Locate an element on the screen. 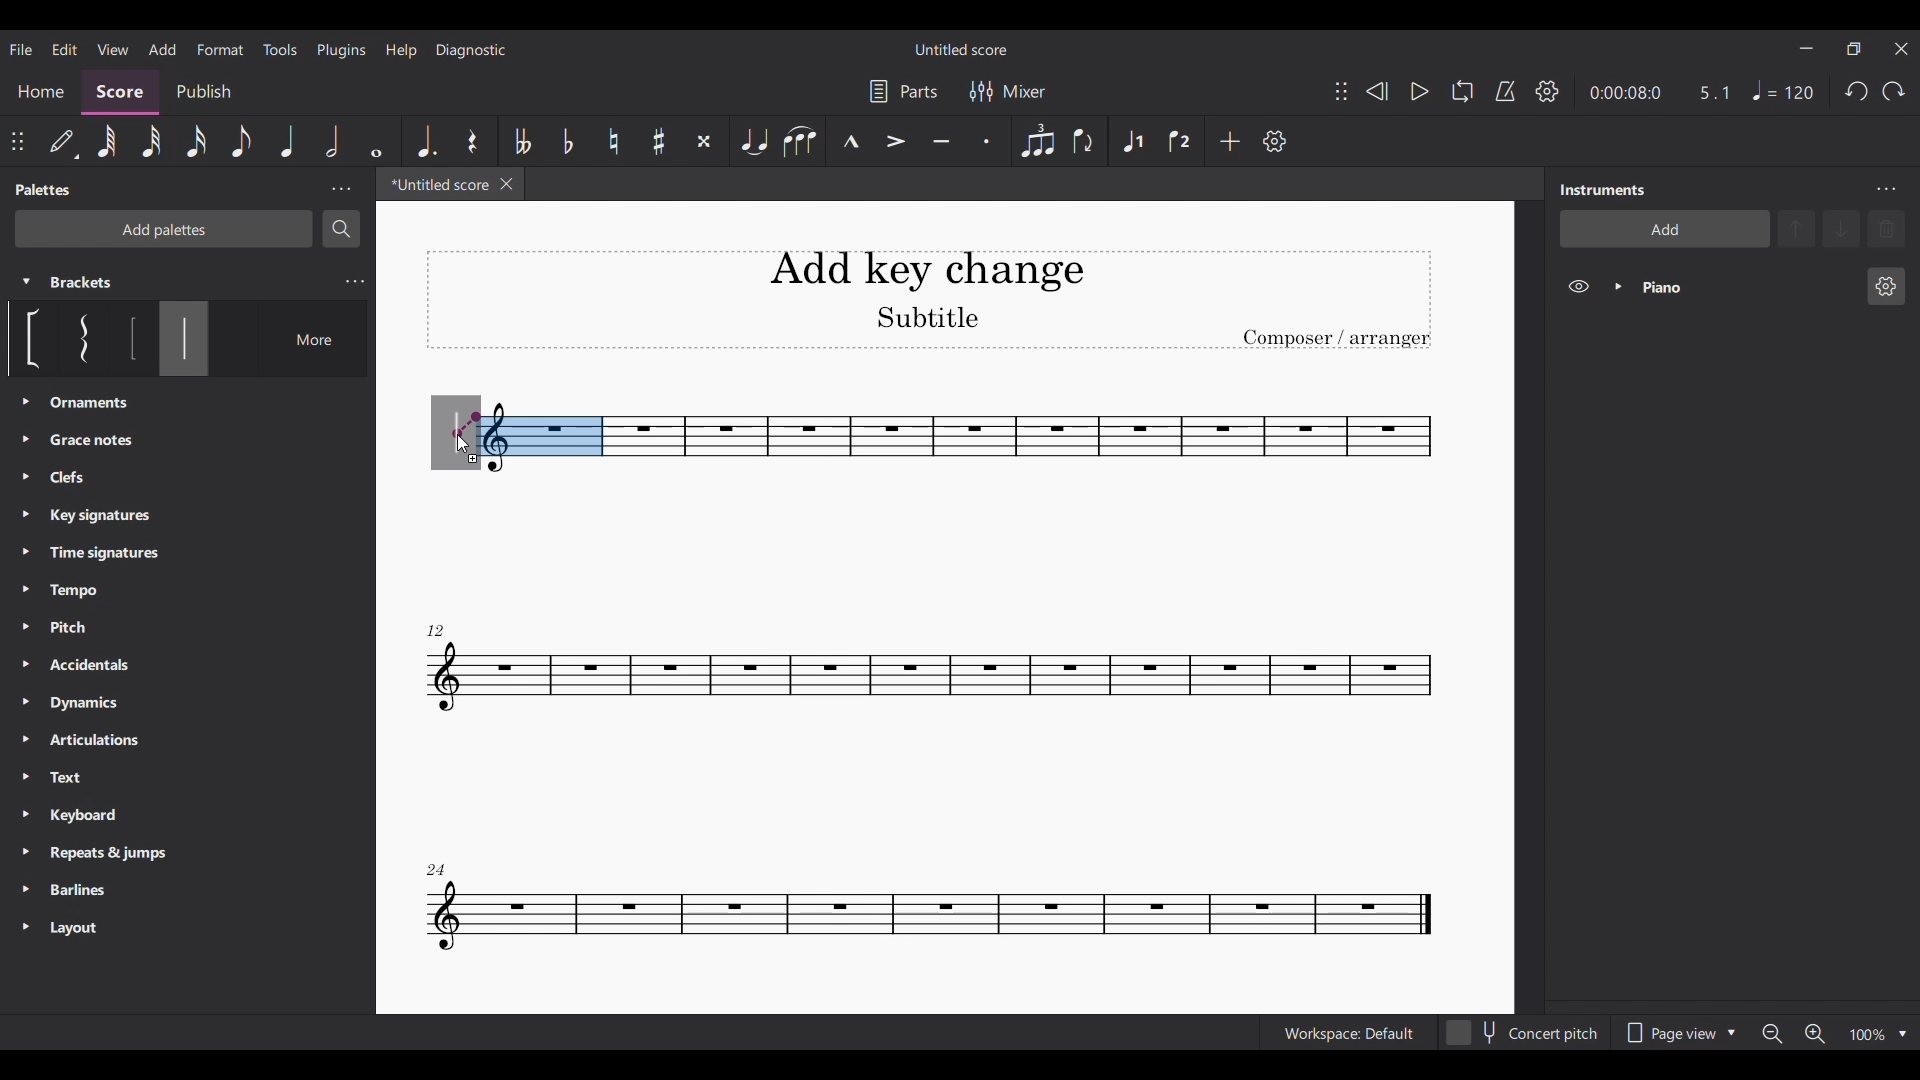 This screenshot has height=1080, width=1920. Voice 2 is located at coordinates (1178, 141).